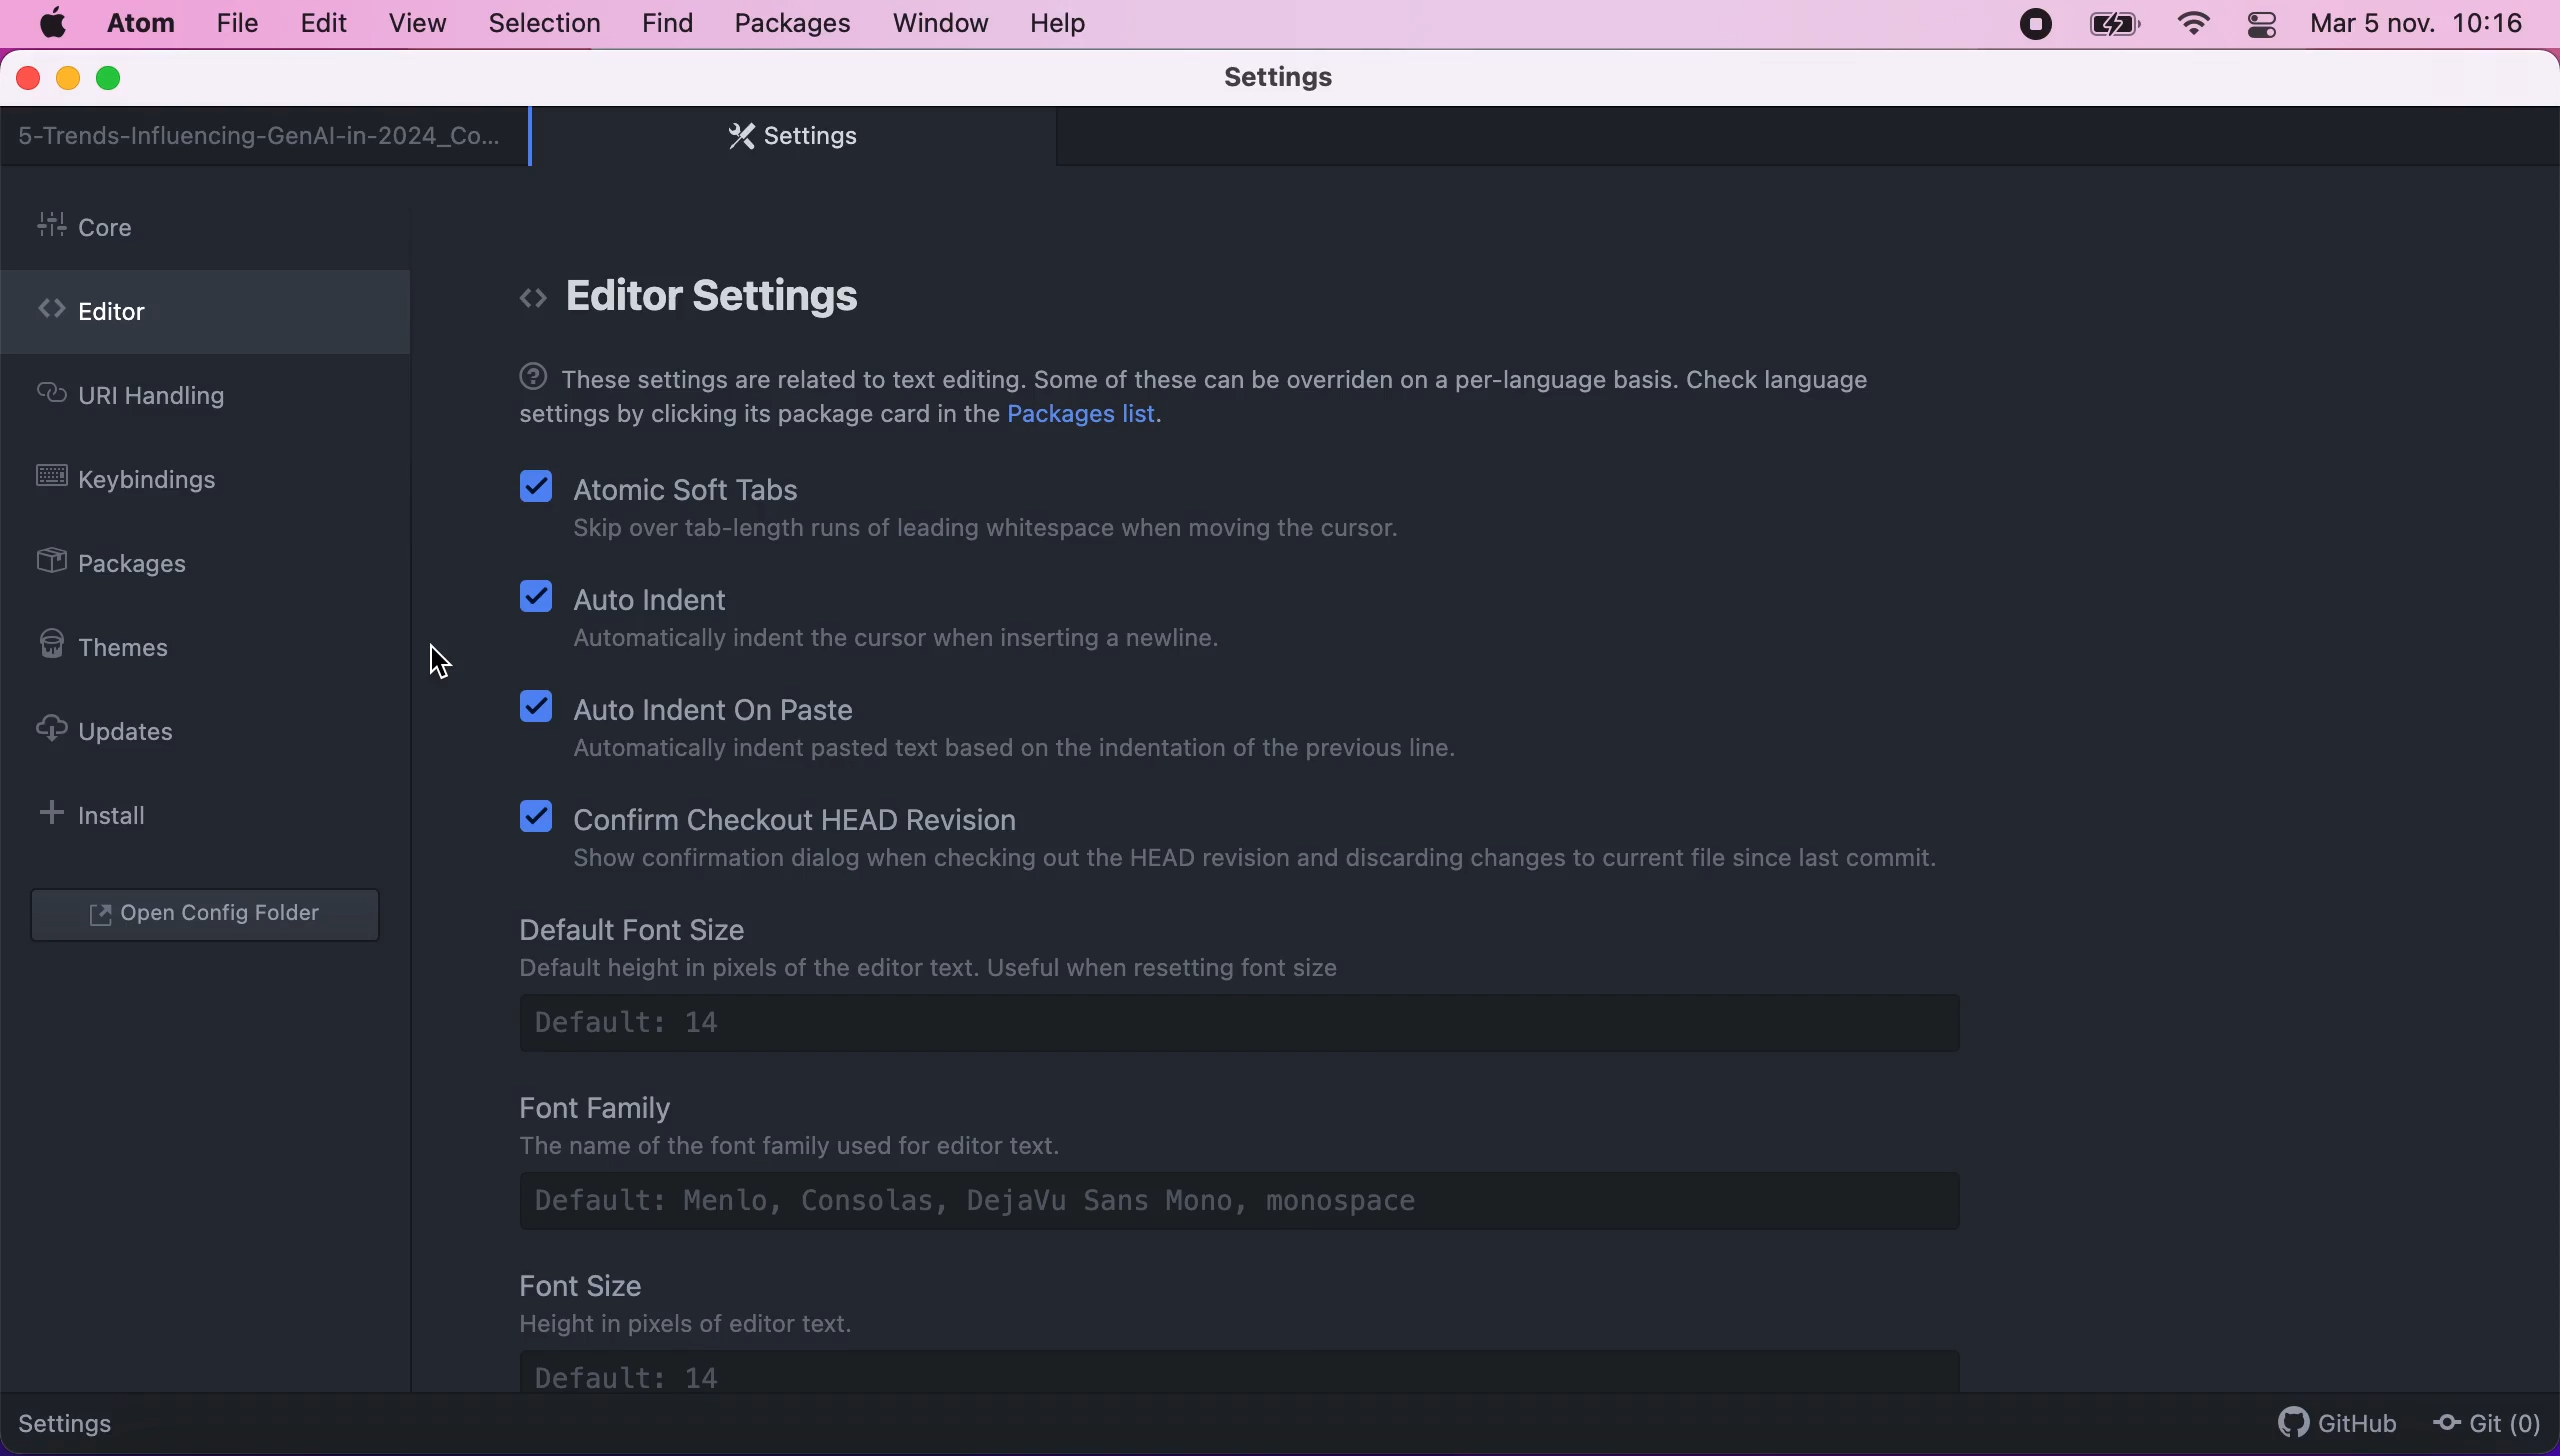 This screenshot has height=1456, width=2560. I want to click on auto indent on paste, so click(1000, 726).